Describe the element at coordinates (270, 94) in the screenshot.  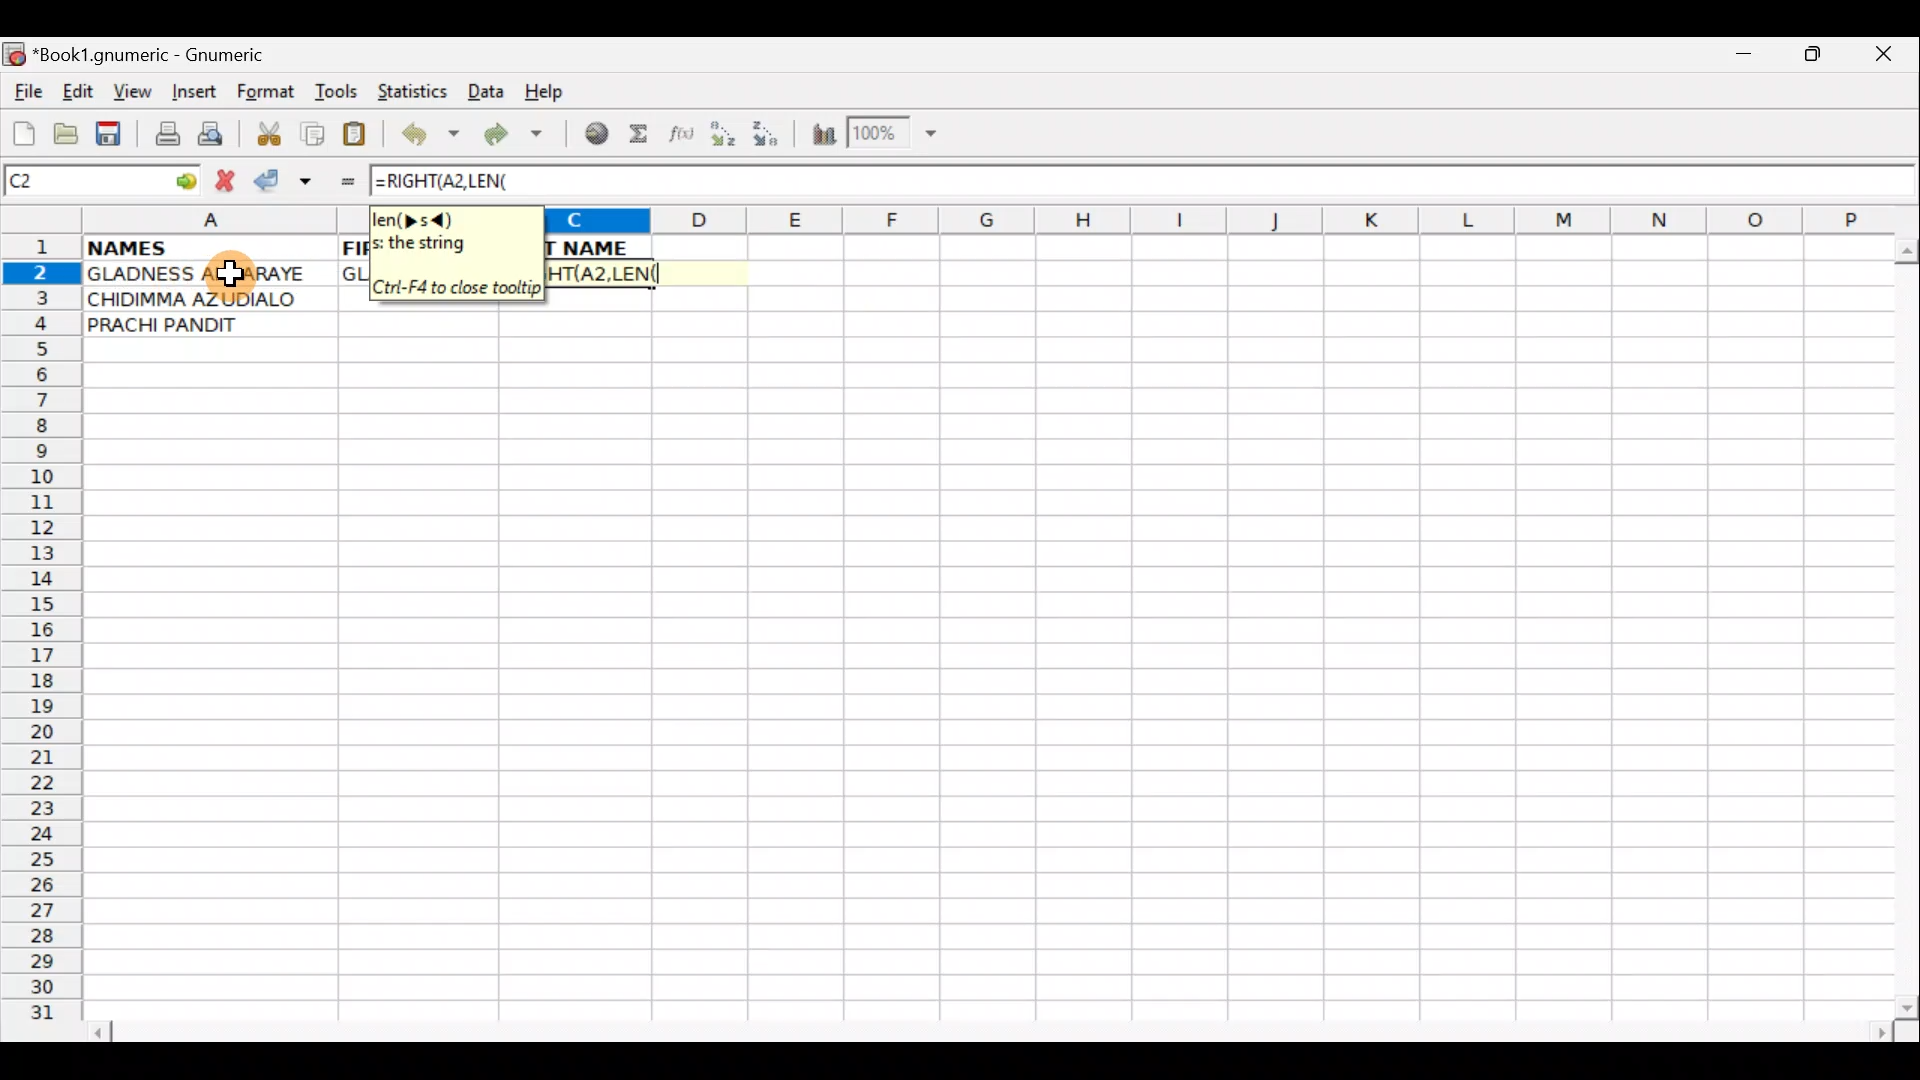
I see `Format` at that location.